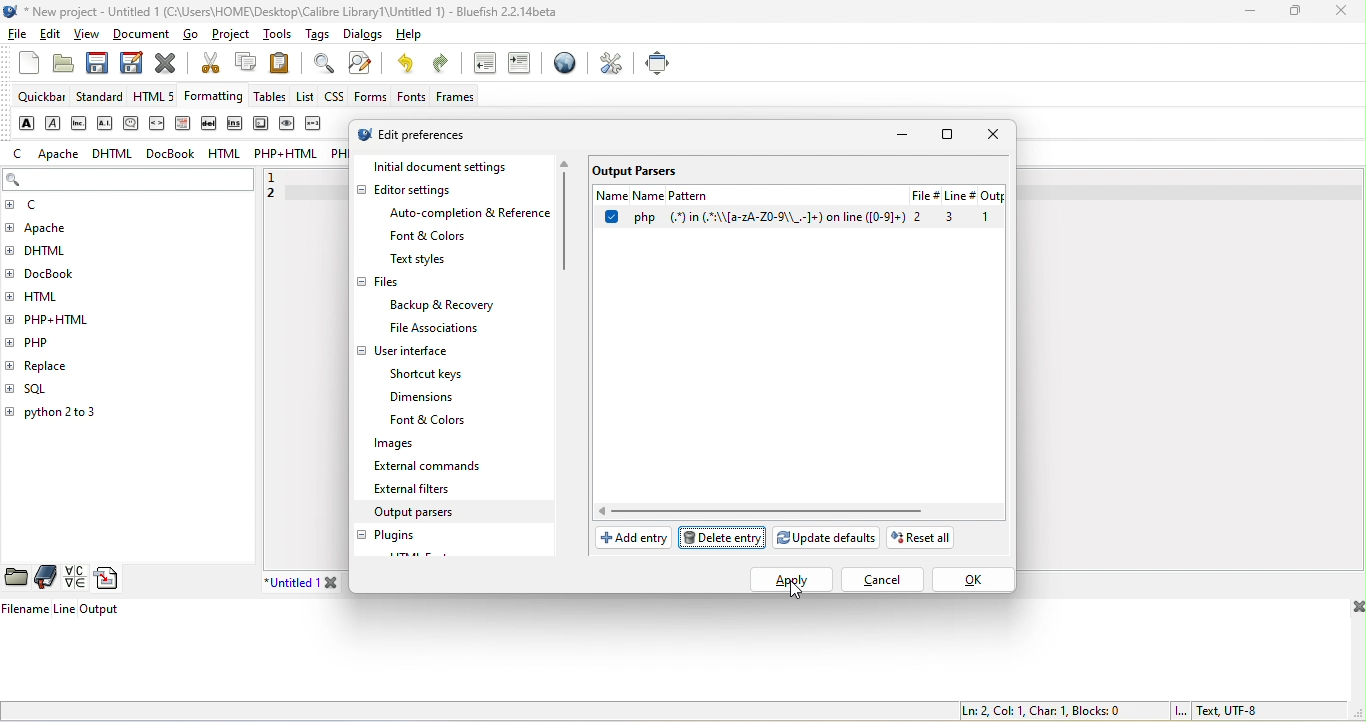 The image size is (1366, 722). Describe the element at coordinates (562, 67) in the screenshot. I see `browser` at that location.